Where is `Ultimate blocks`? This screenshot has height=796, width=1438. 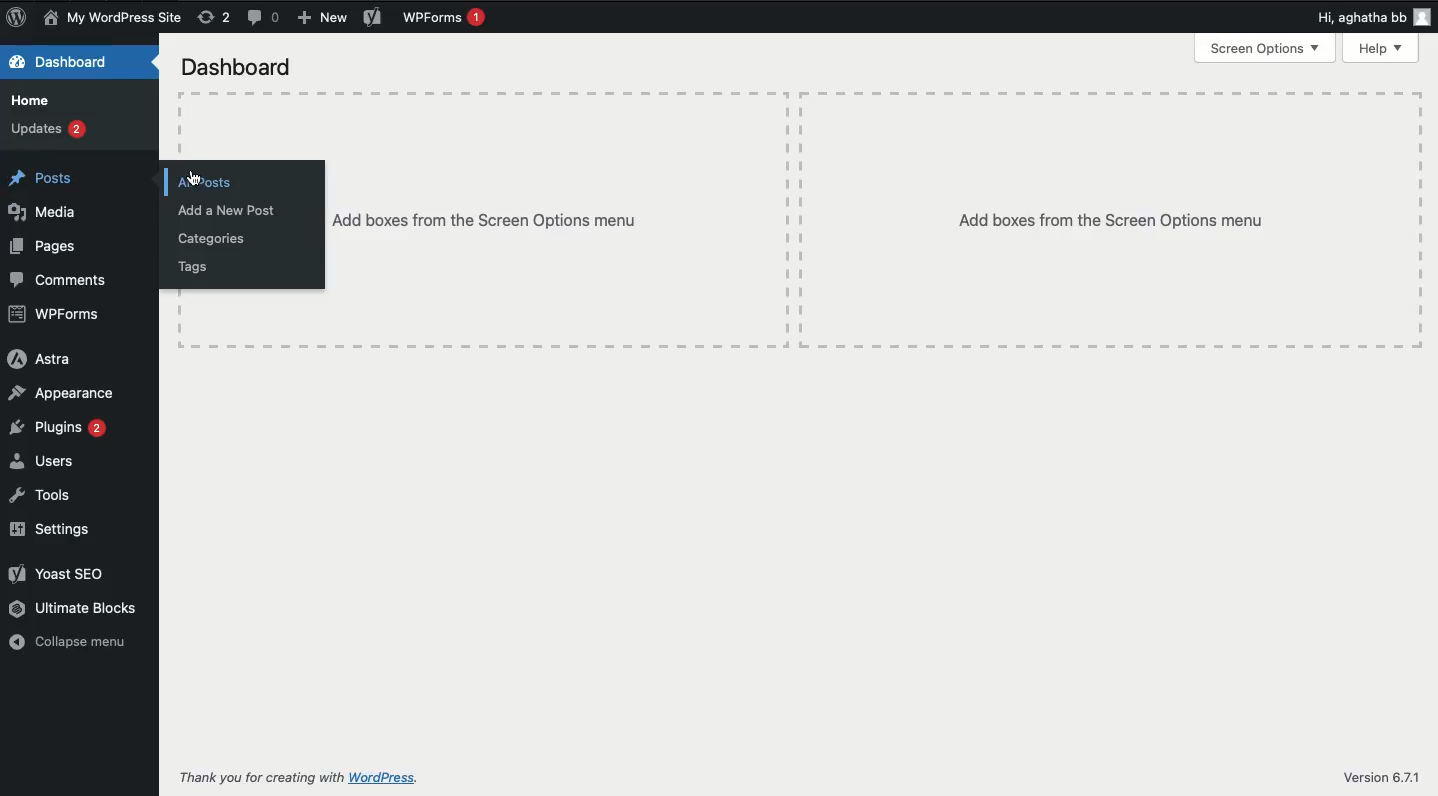 Ultimate blocks is located at coordinates (74, 607).